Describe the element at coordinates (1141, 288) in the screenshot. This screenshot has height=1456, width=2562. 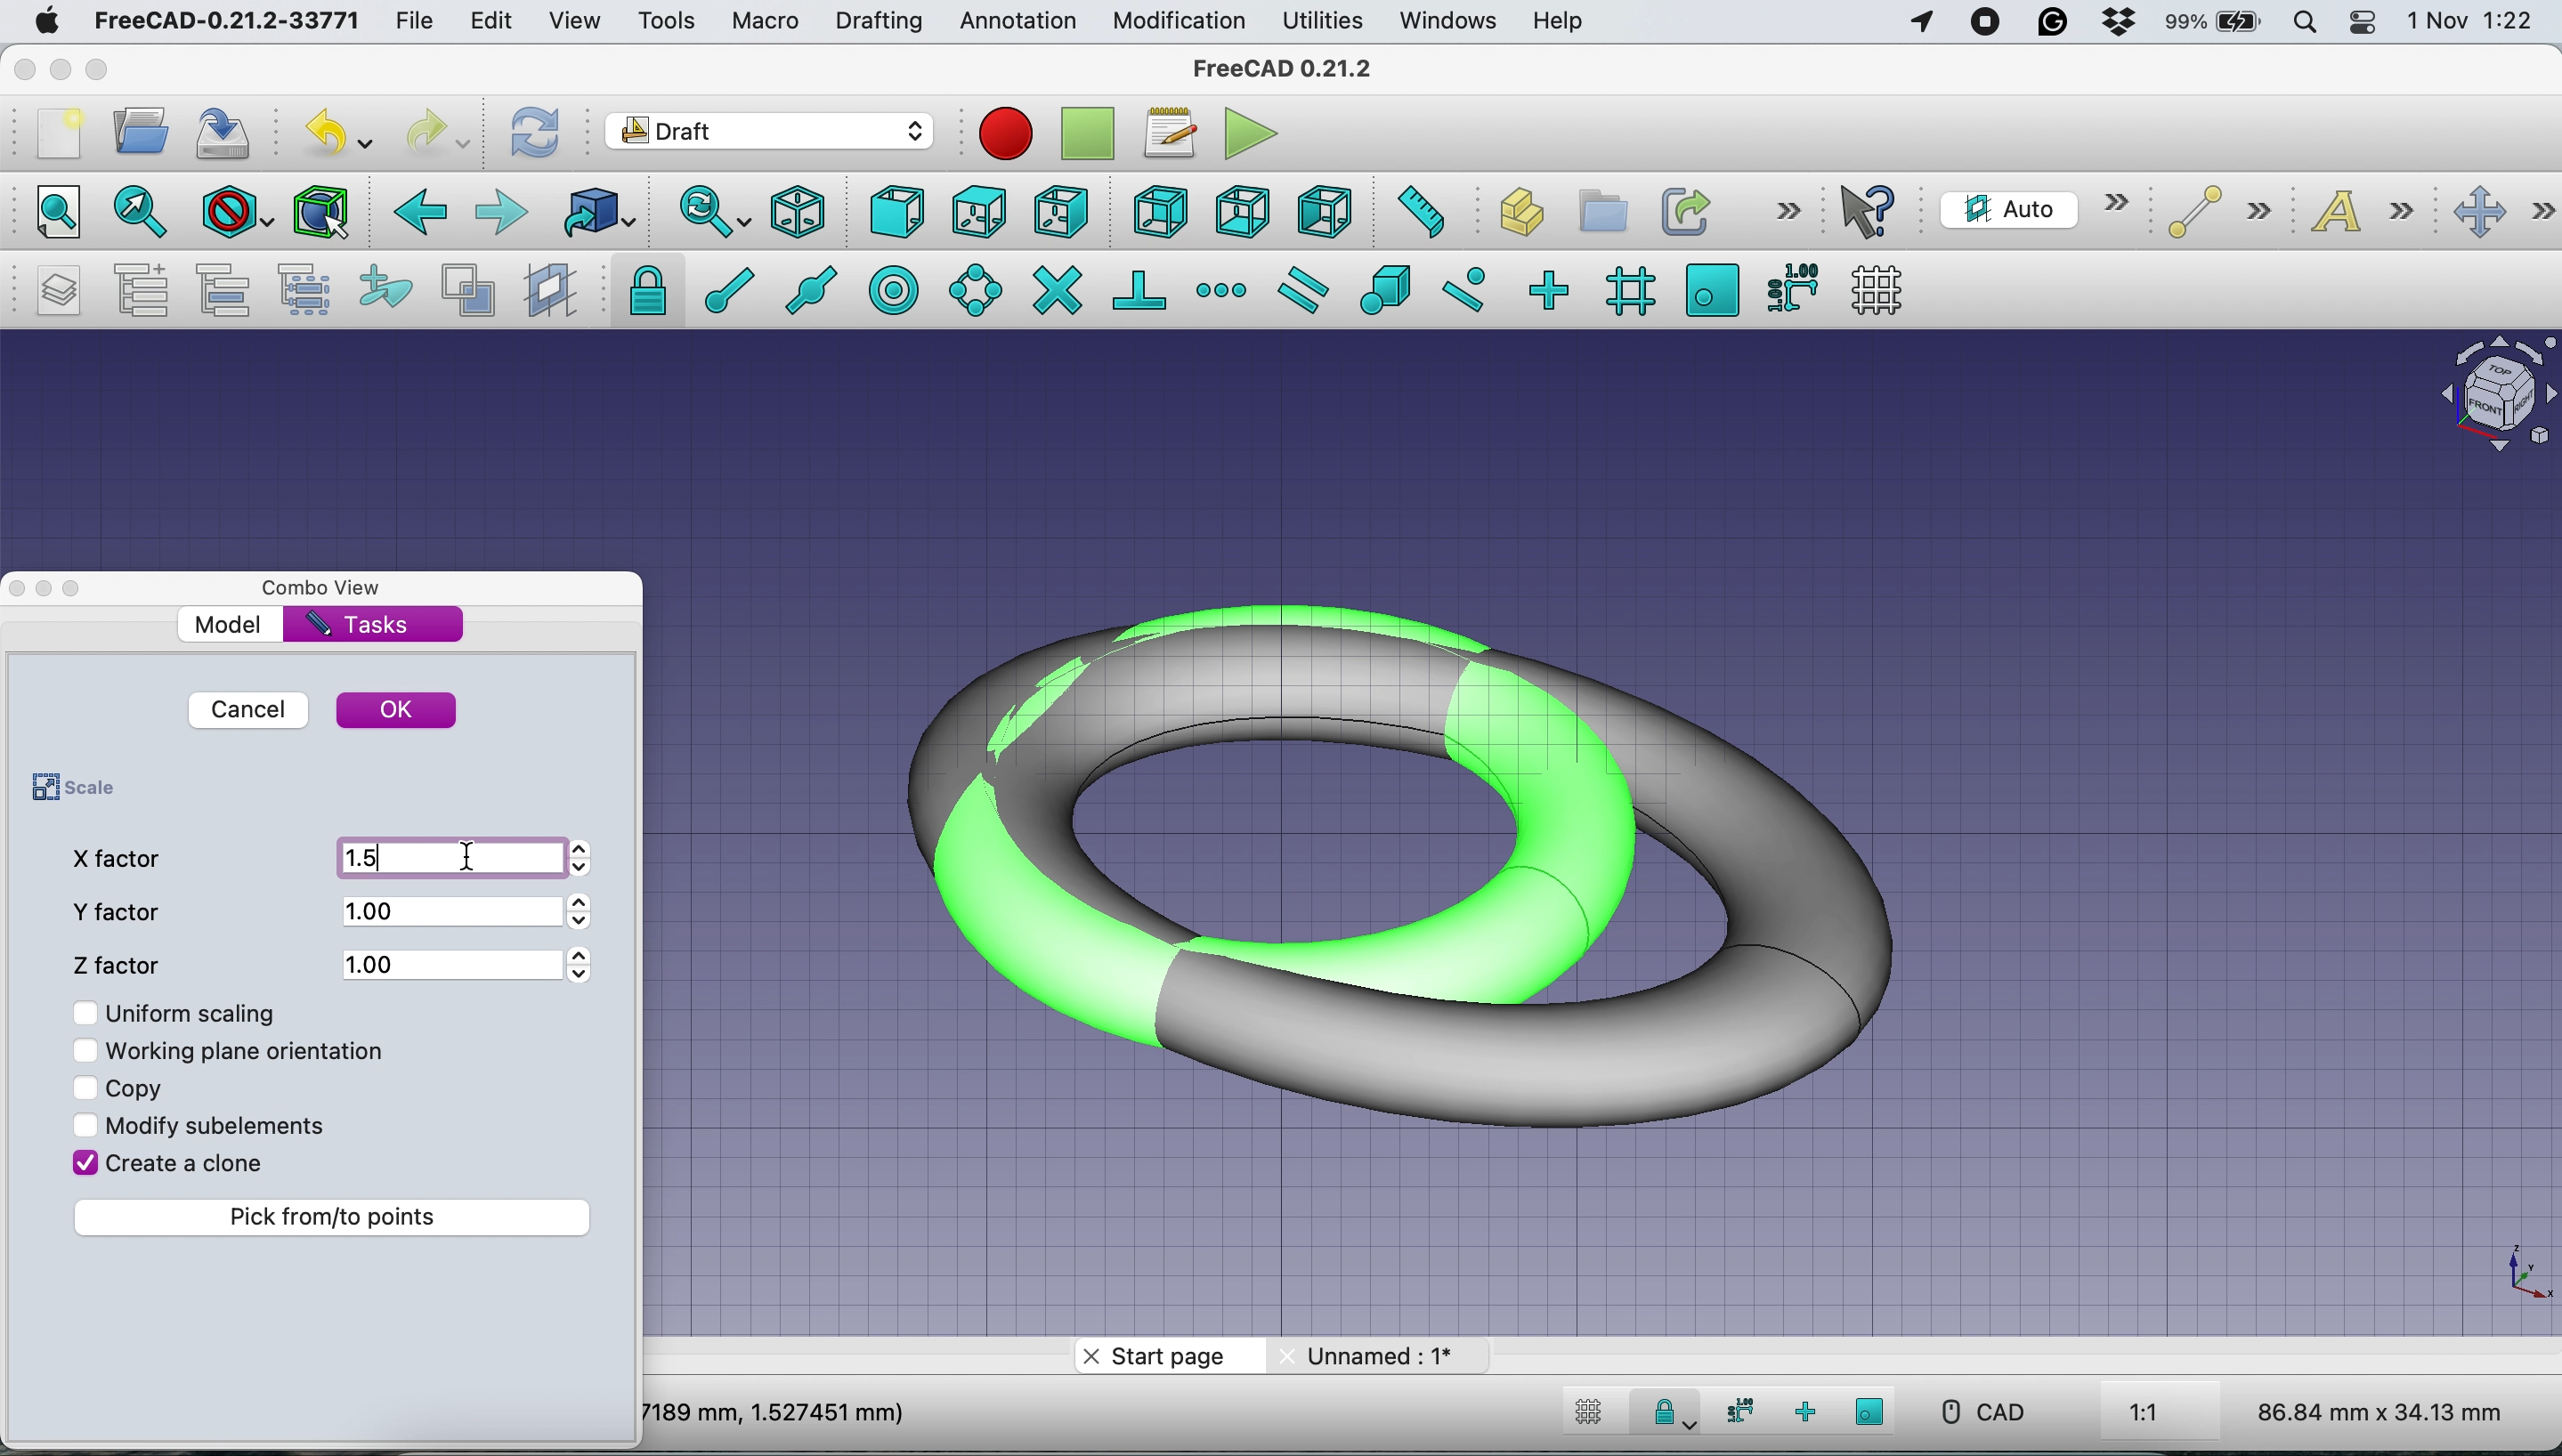
I see `snap perpendicular` at that location.